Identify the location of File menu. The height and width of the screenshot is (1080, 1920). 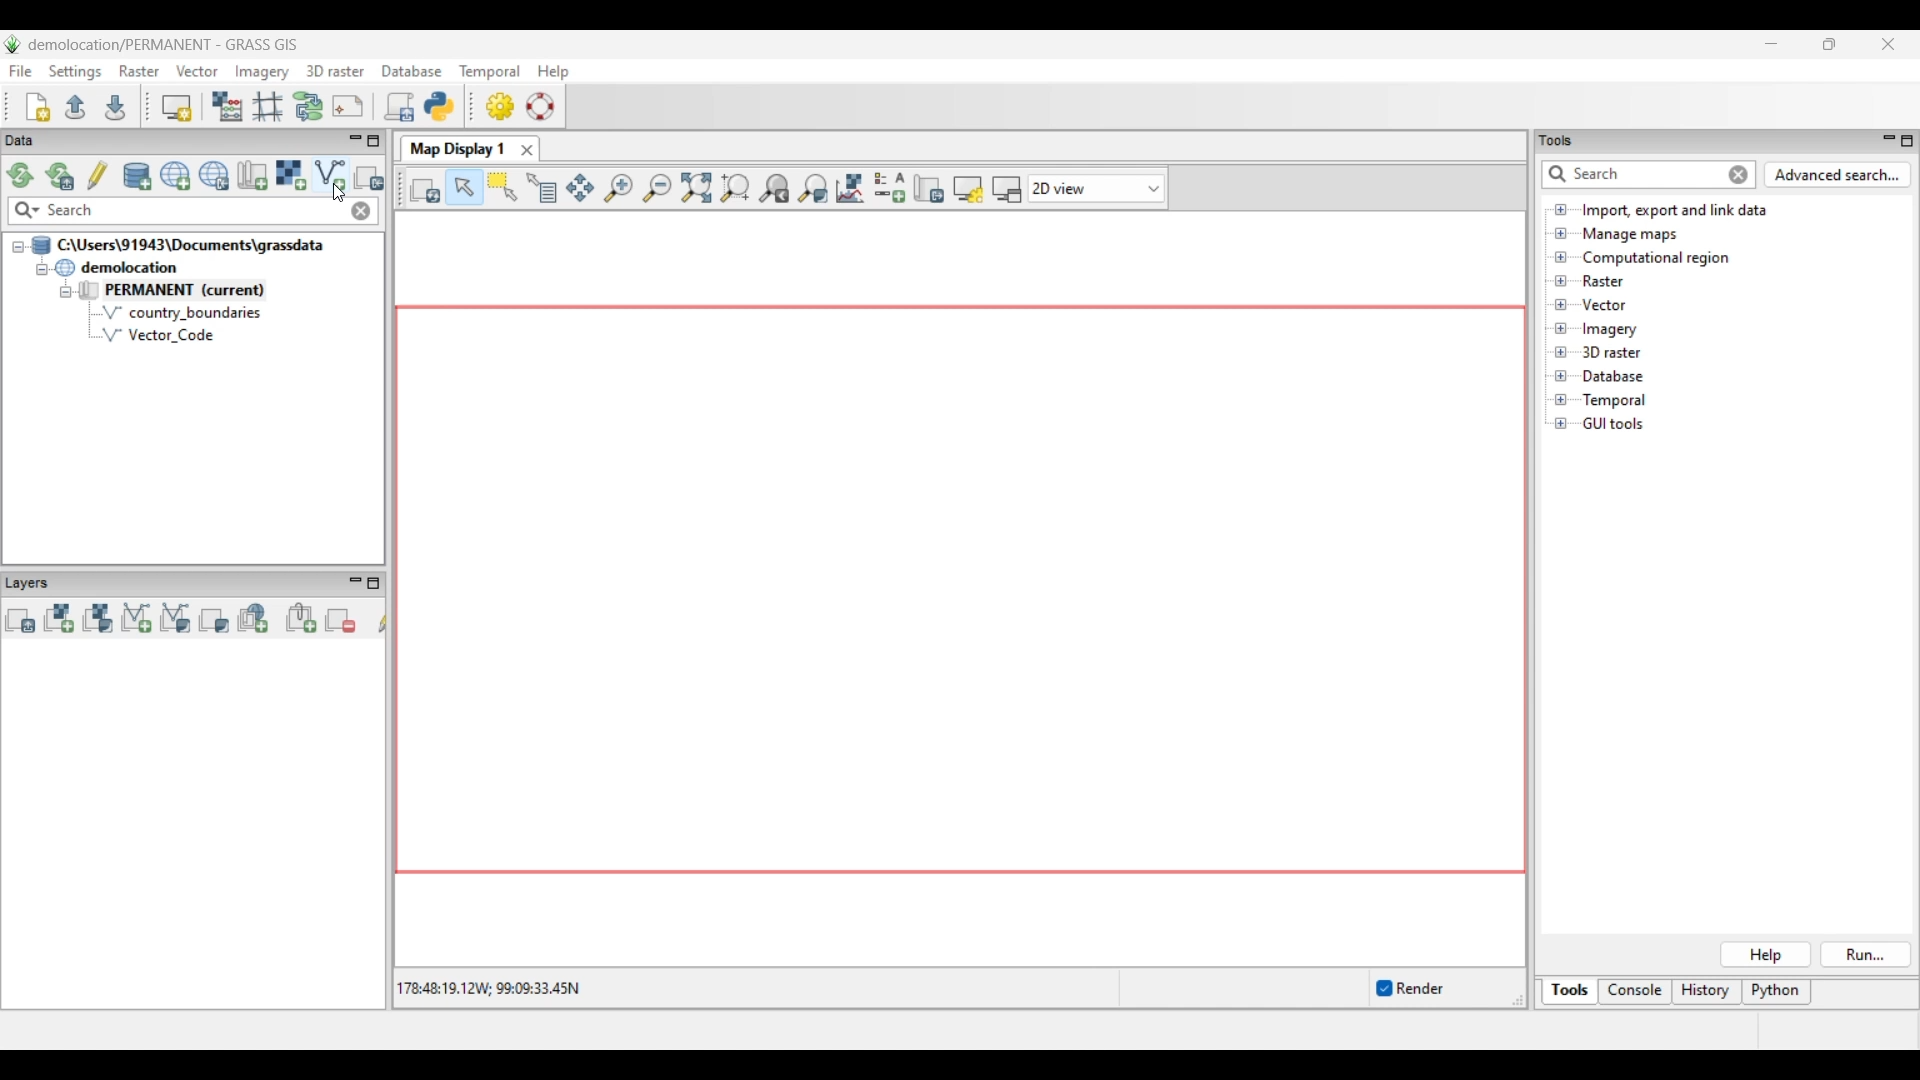
(21, 71).